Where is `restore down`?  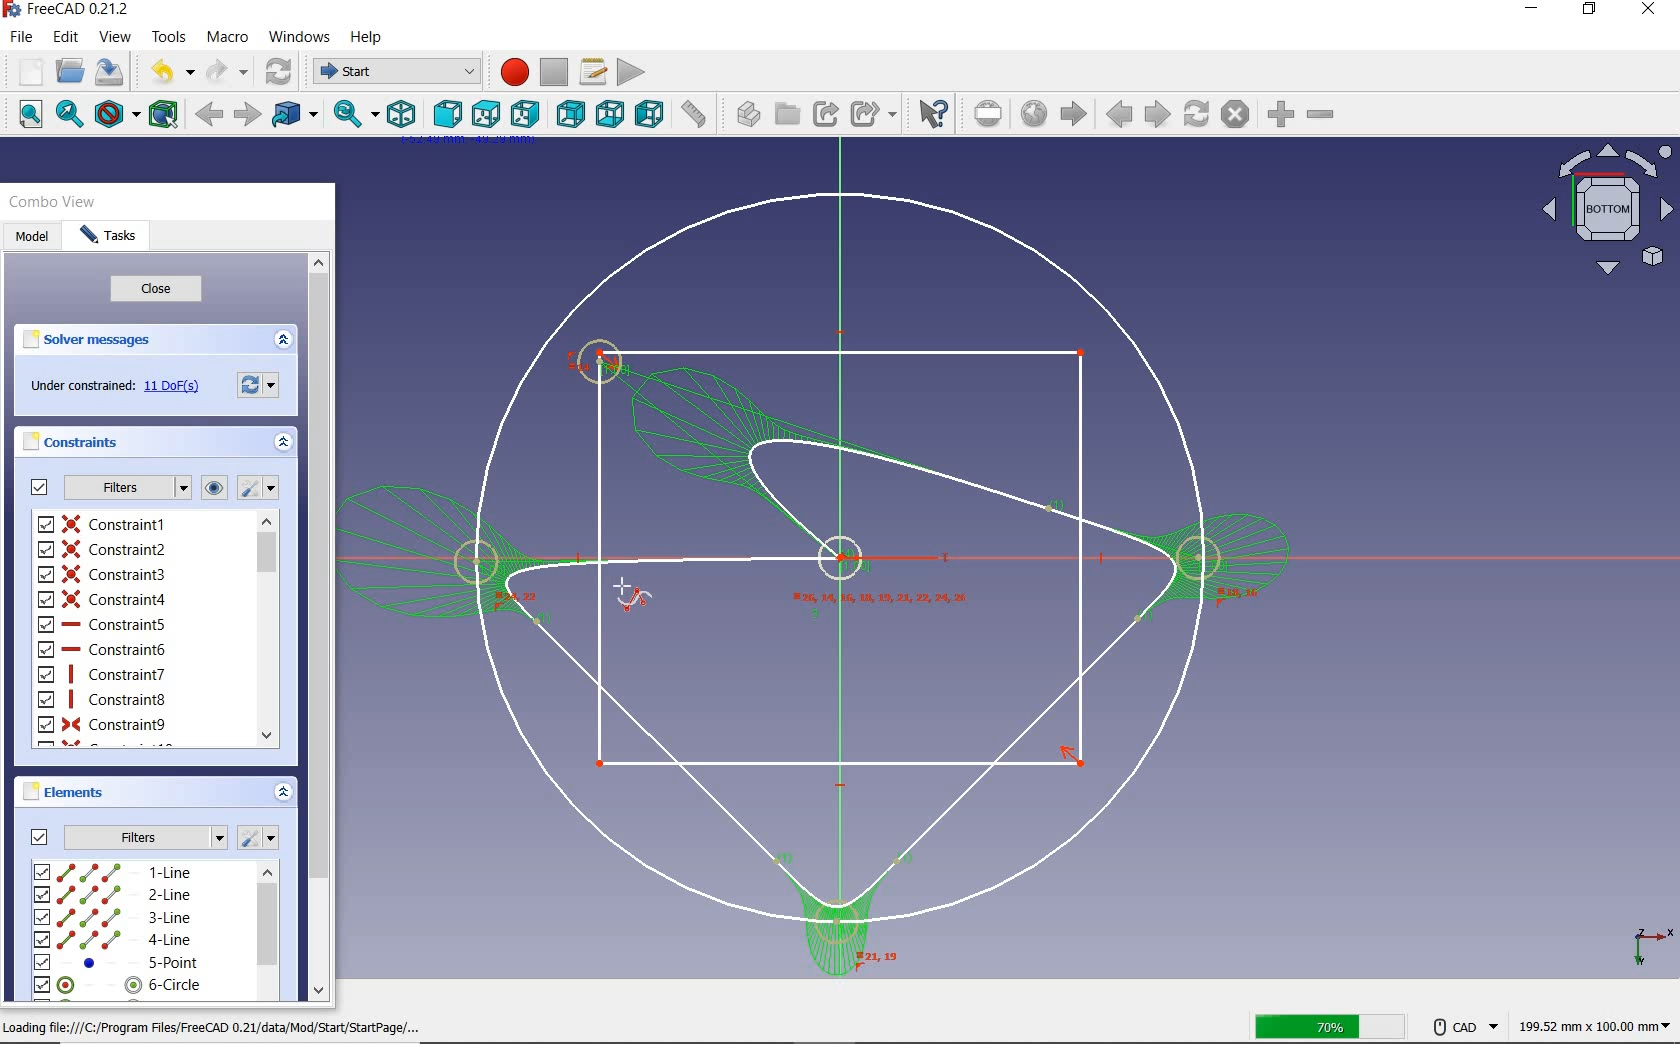 restore down is located at coordinates (1589, 12).